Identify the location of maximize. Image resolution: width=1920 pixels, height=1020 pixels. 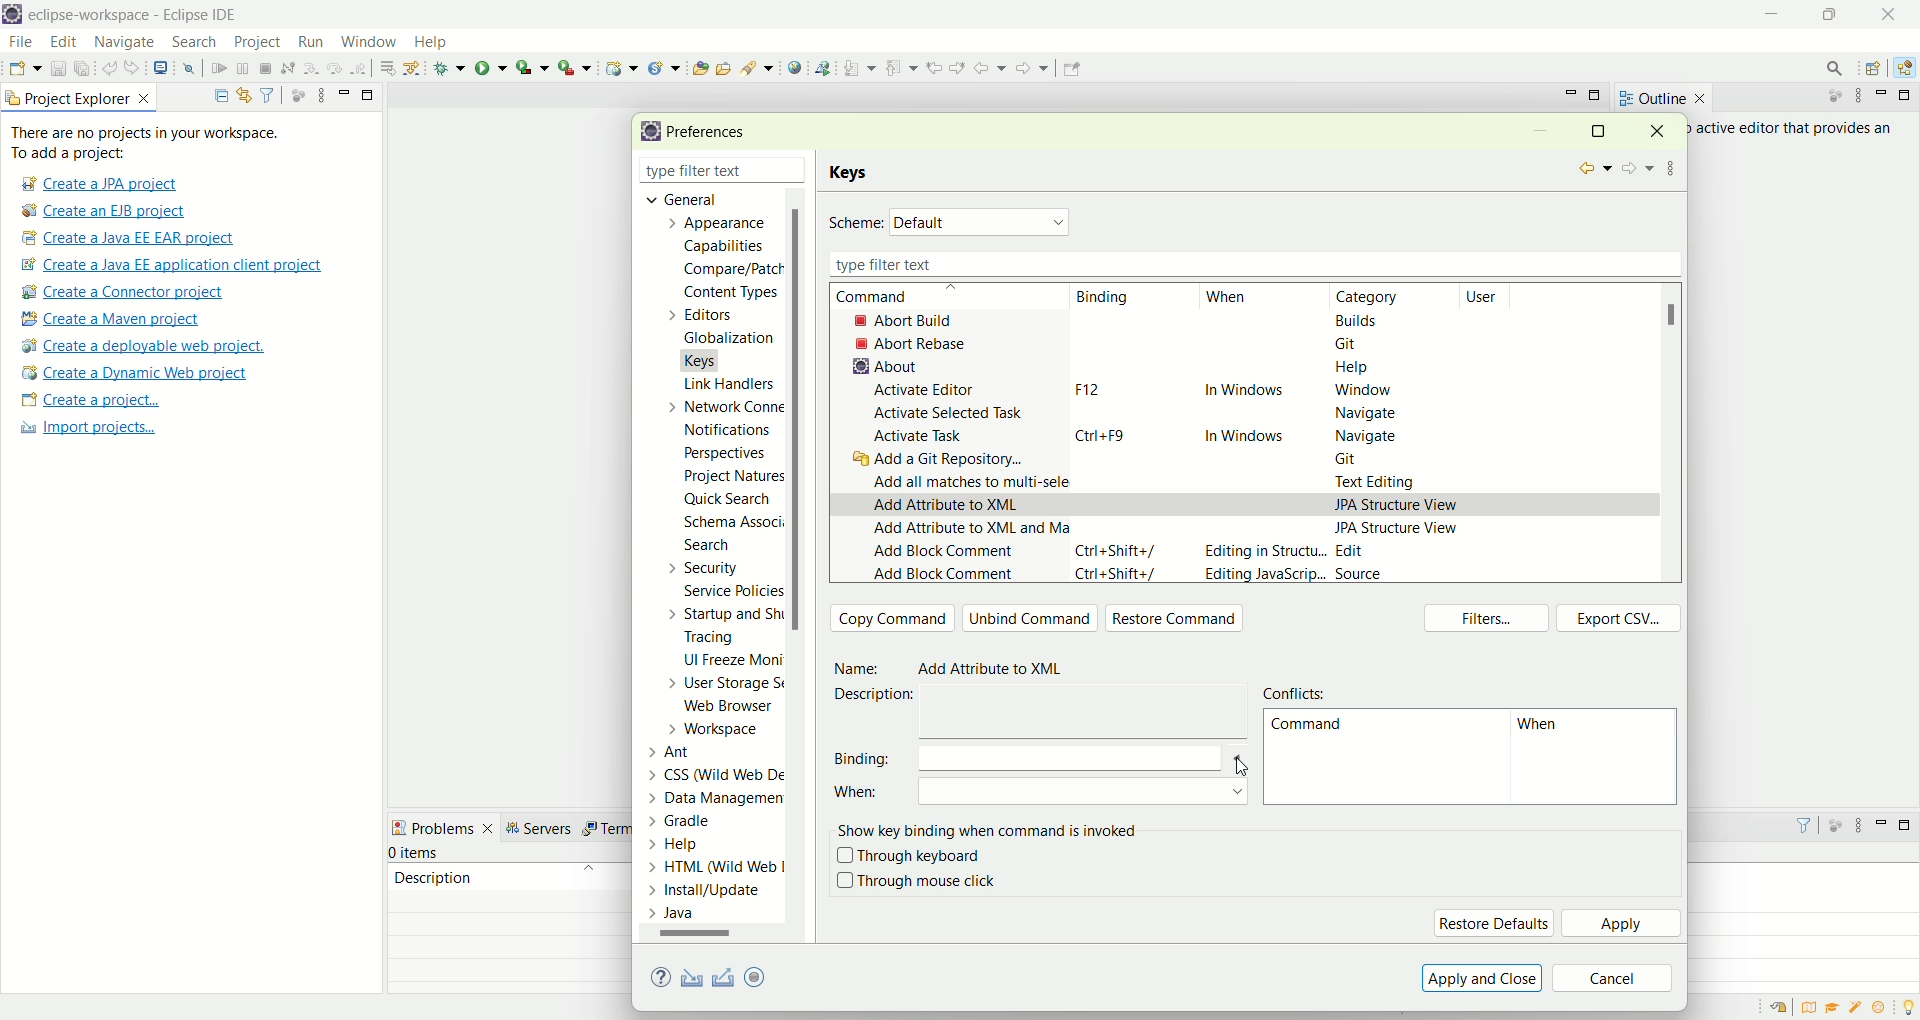
(1908, 95).